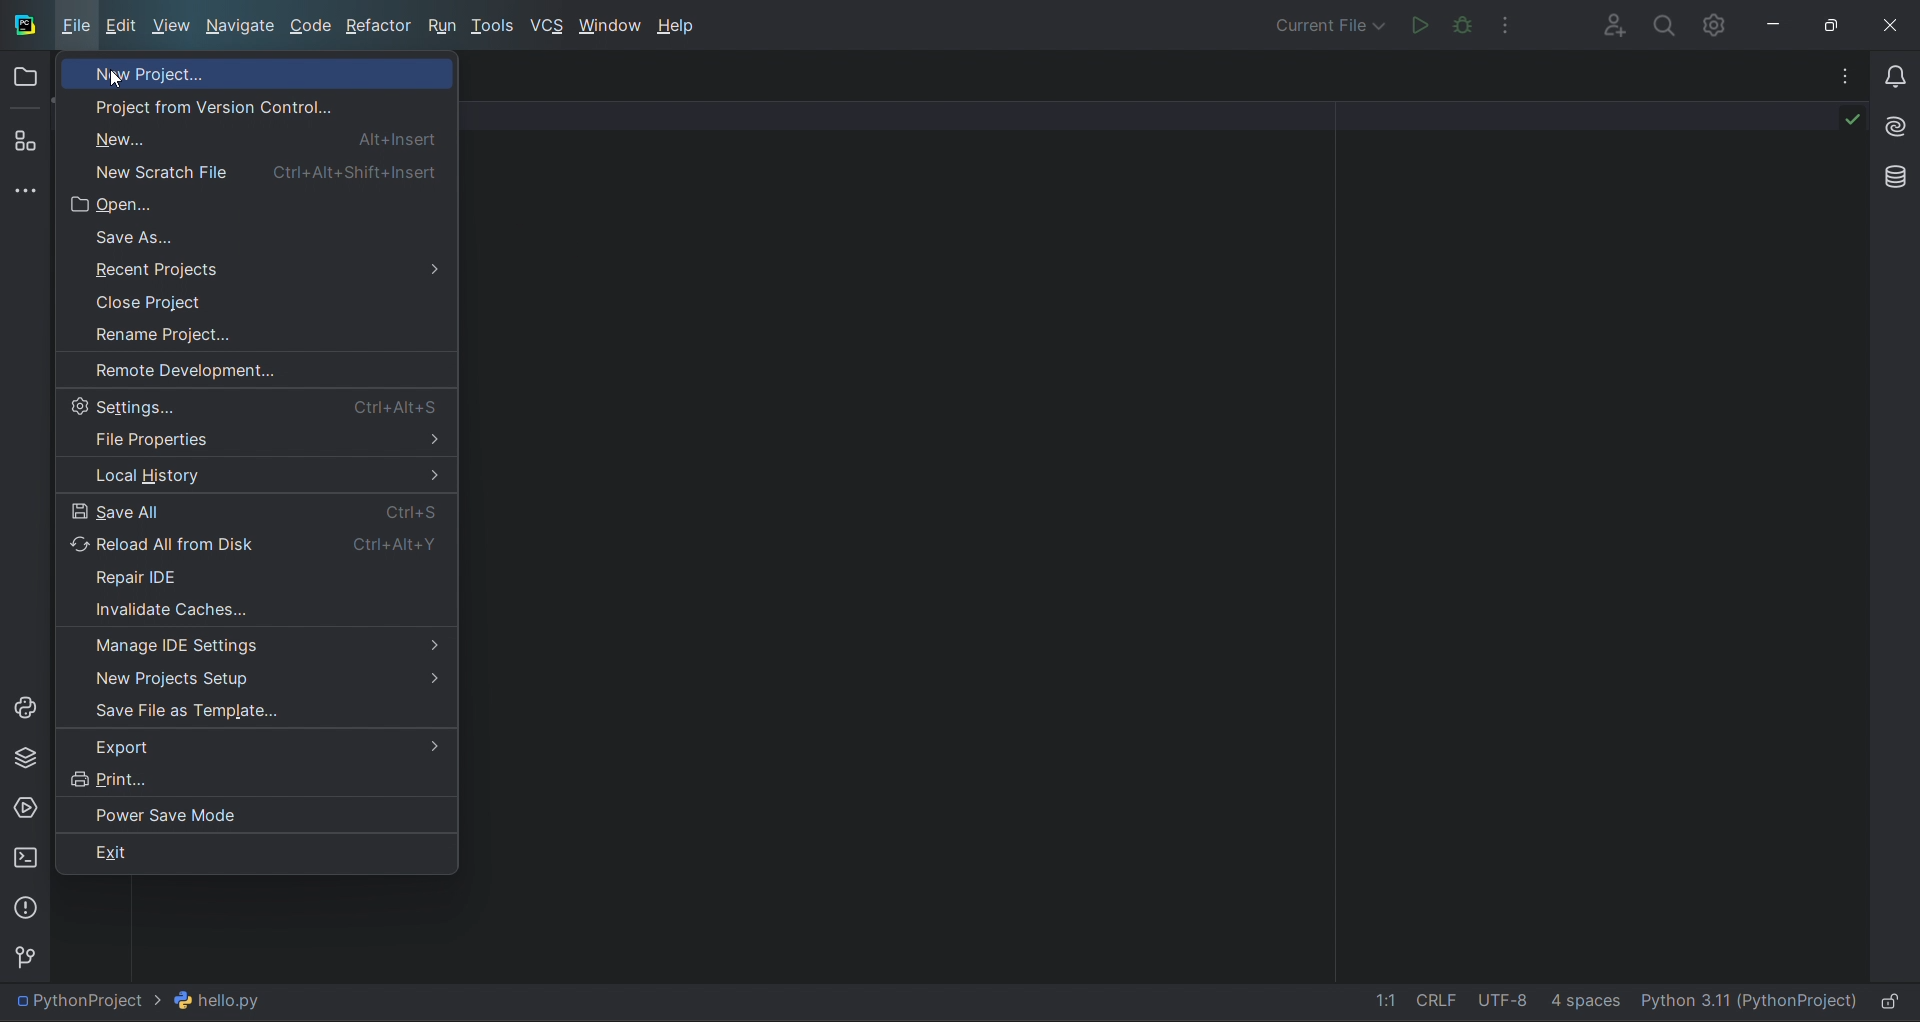 This screenshot has width=1920, height=1022. I want to click on code, so click(313, 28).